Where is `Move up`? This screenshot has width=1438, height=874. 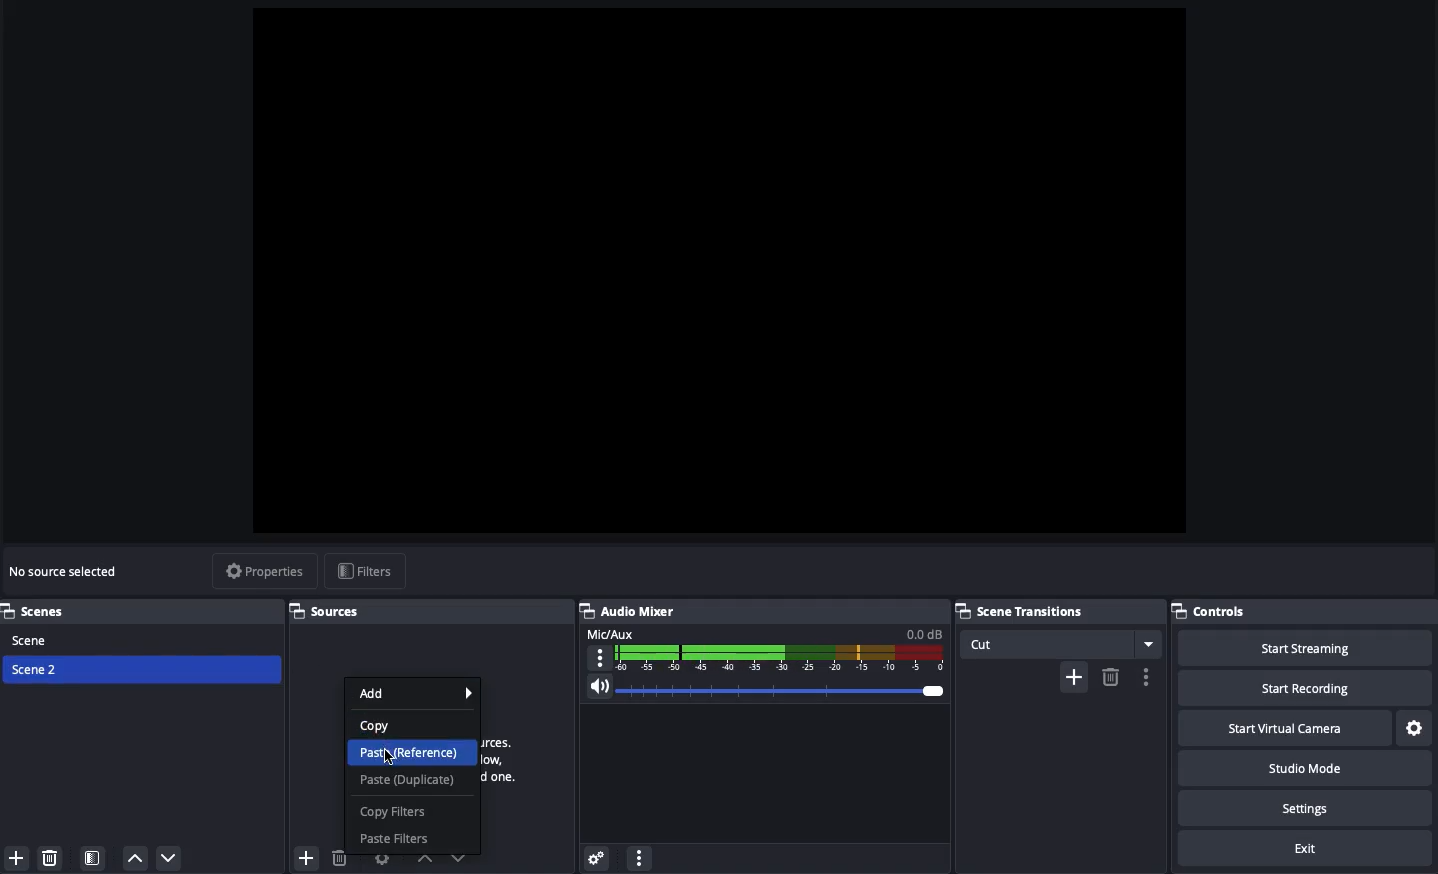
Move up is located at coordinates (137, 859).